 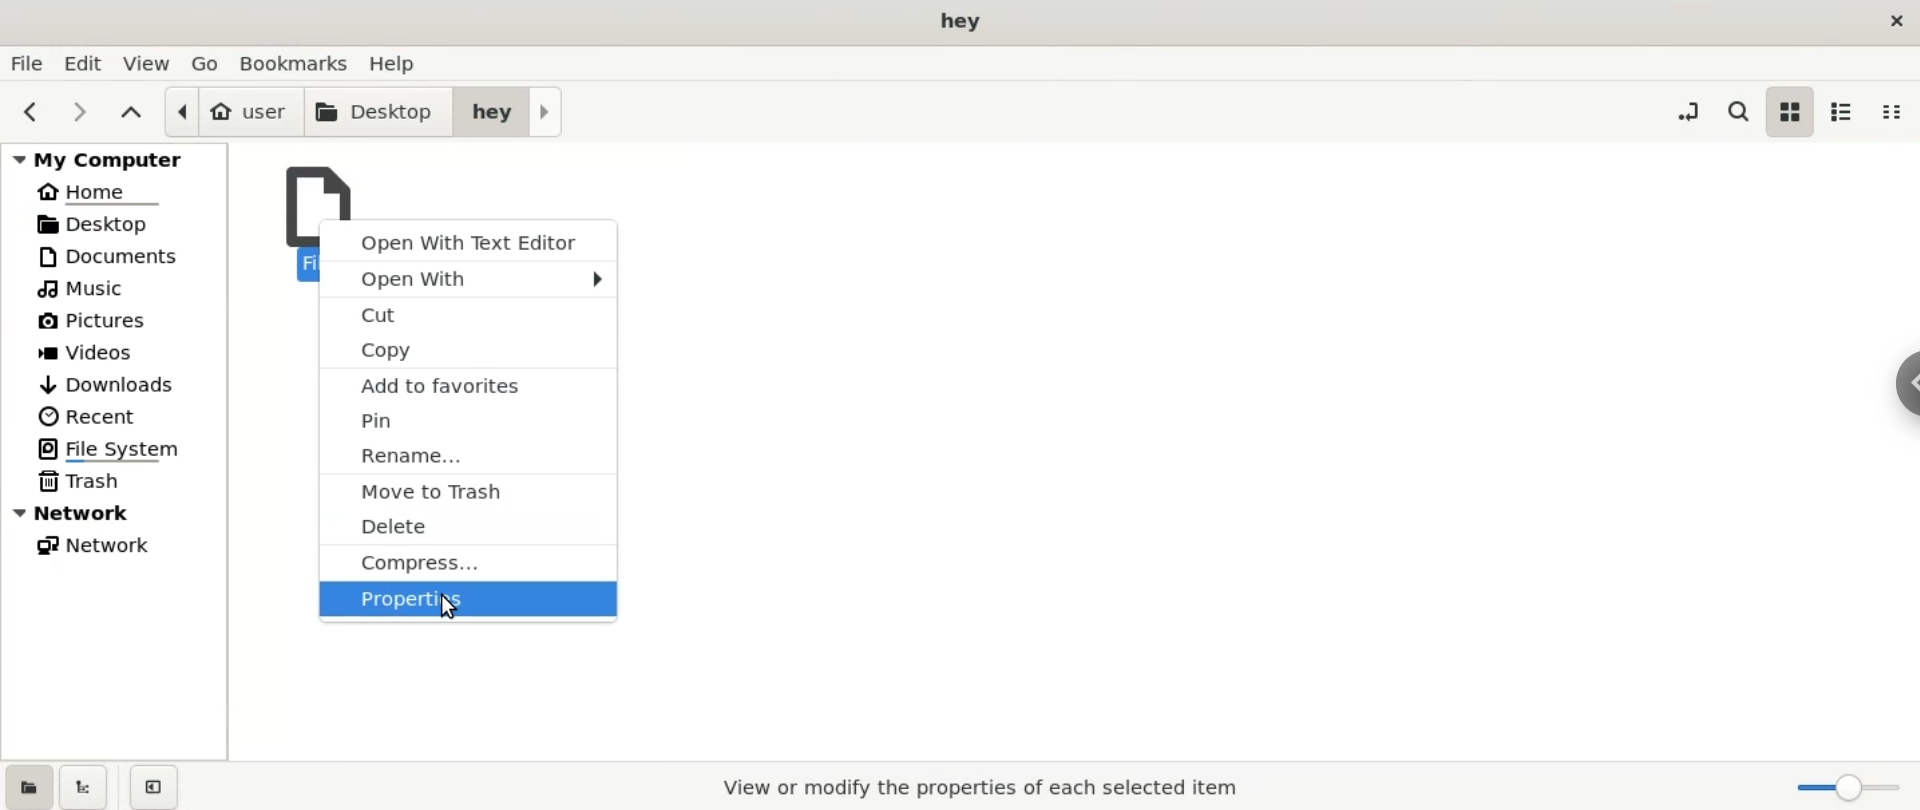 I want to click on home, so click(x=115, y=192).